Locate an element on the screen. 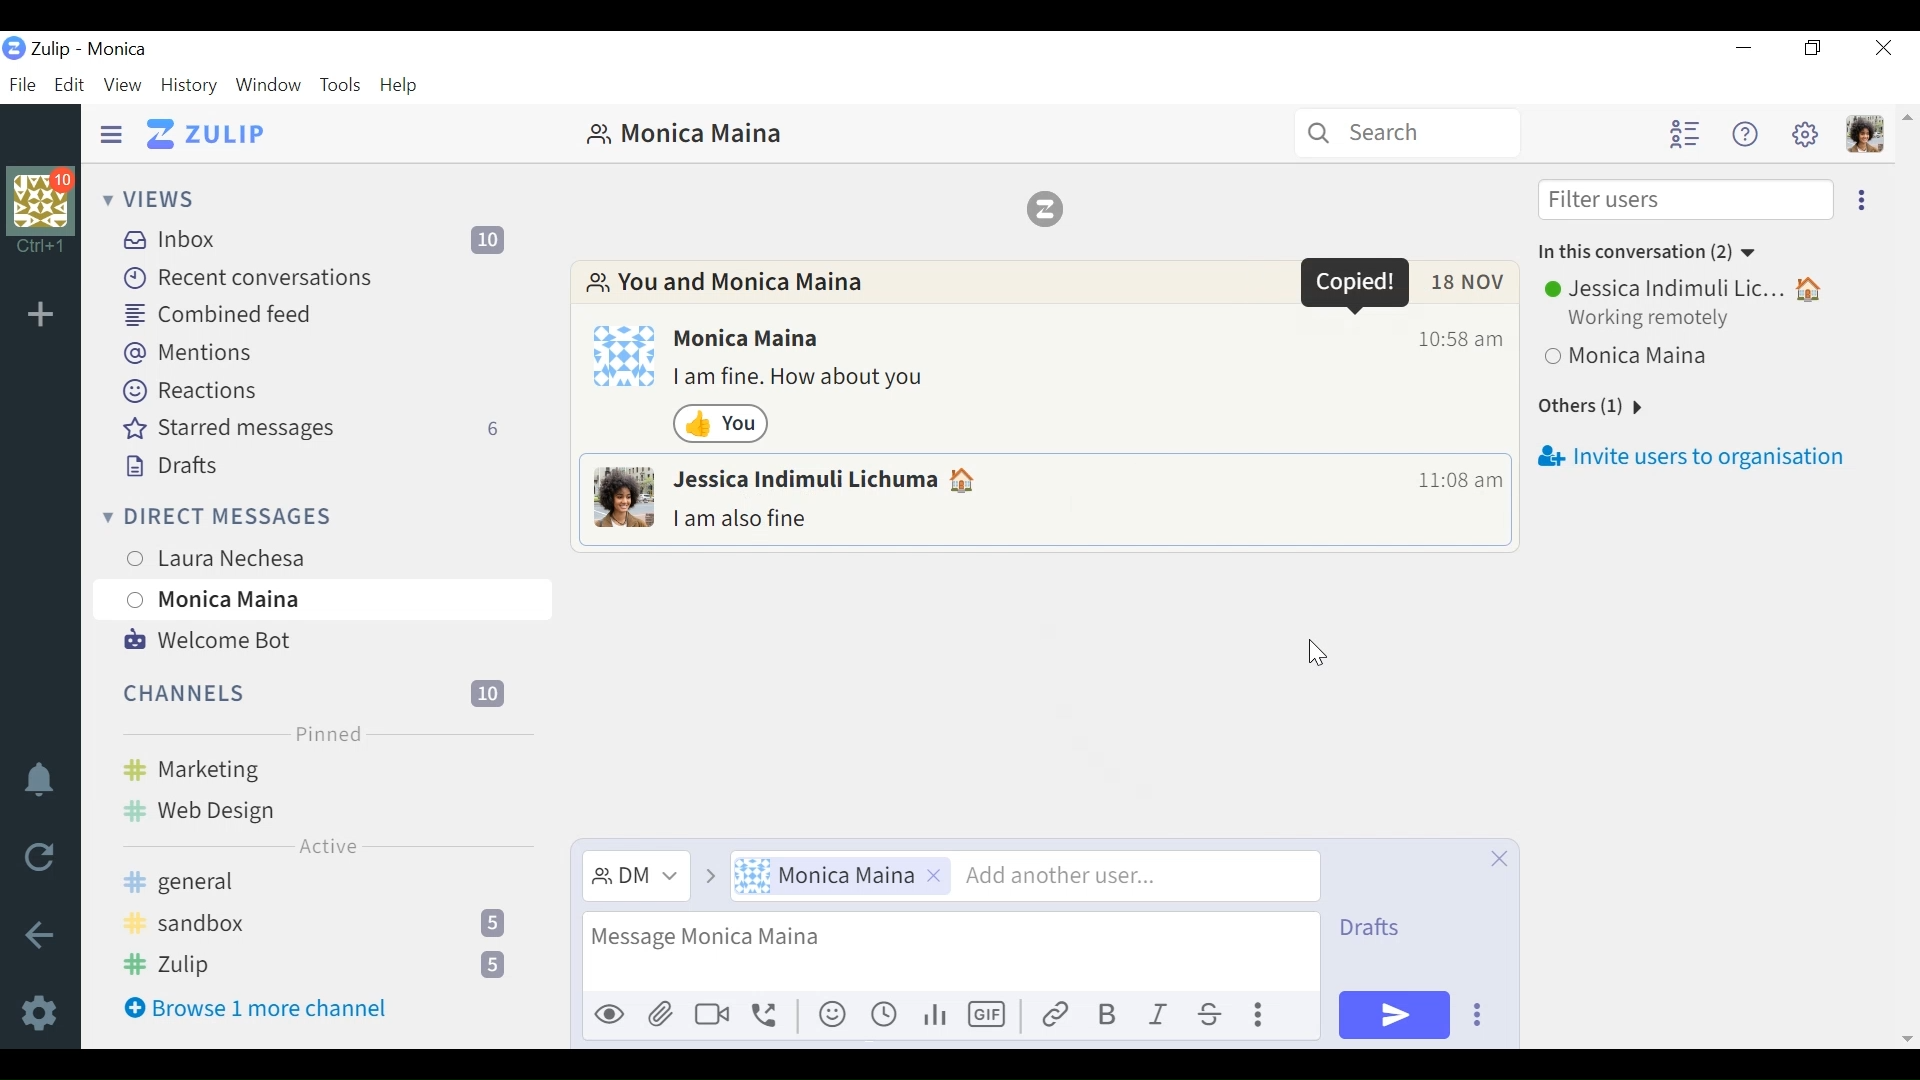 The width and height of the screenshot is (1920, 1080). Ellipsis is located at coordinates (1859, 201).